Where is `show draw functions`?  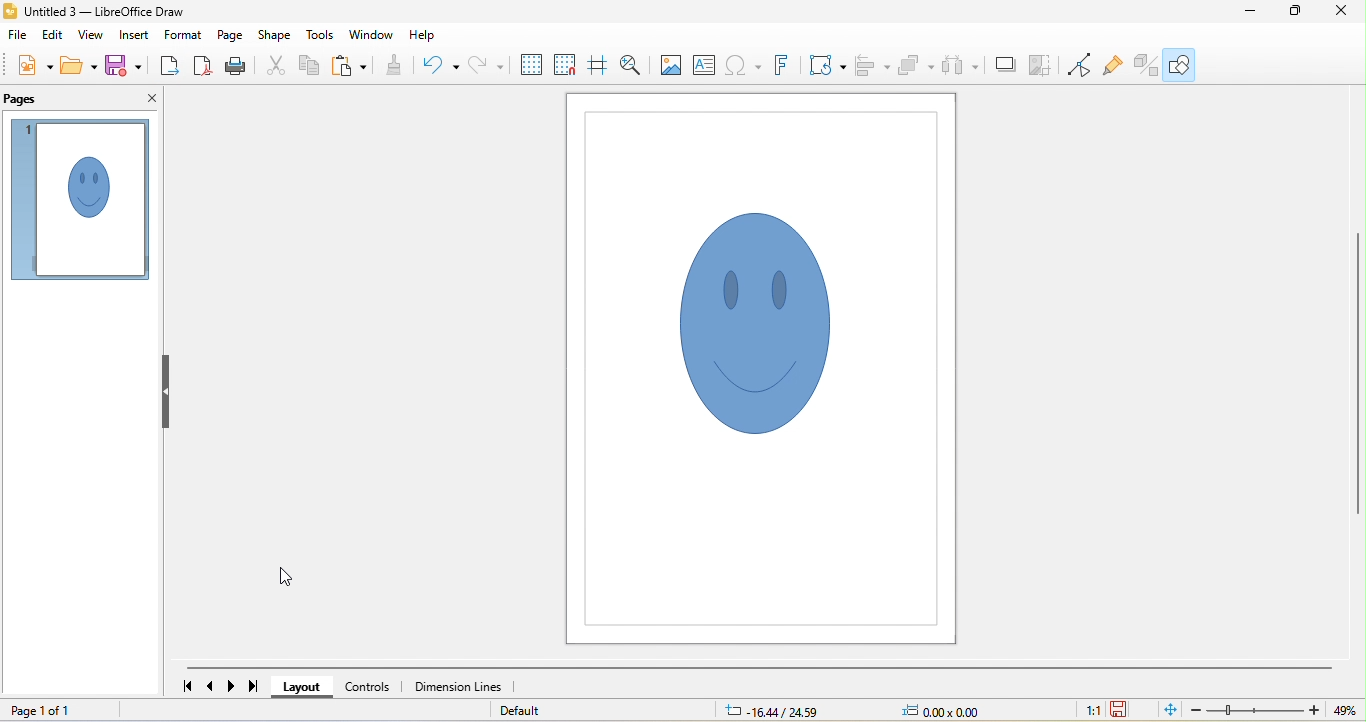
show draw functions is located at coordinates (1180, 64).